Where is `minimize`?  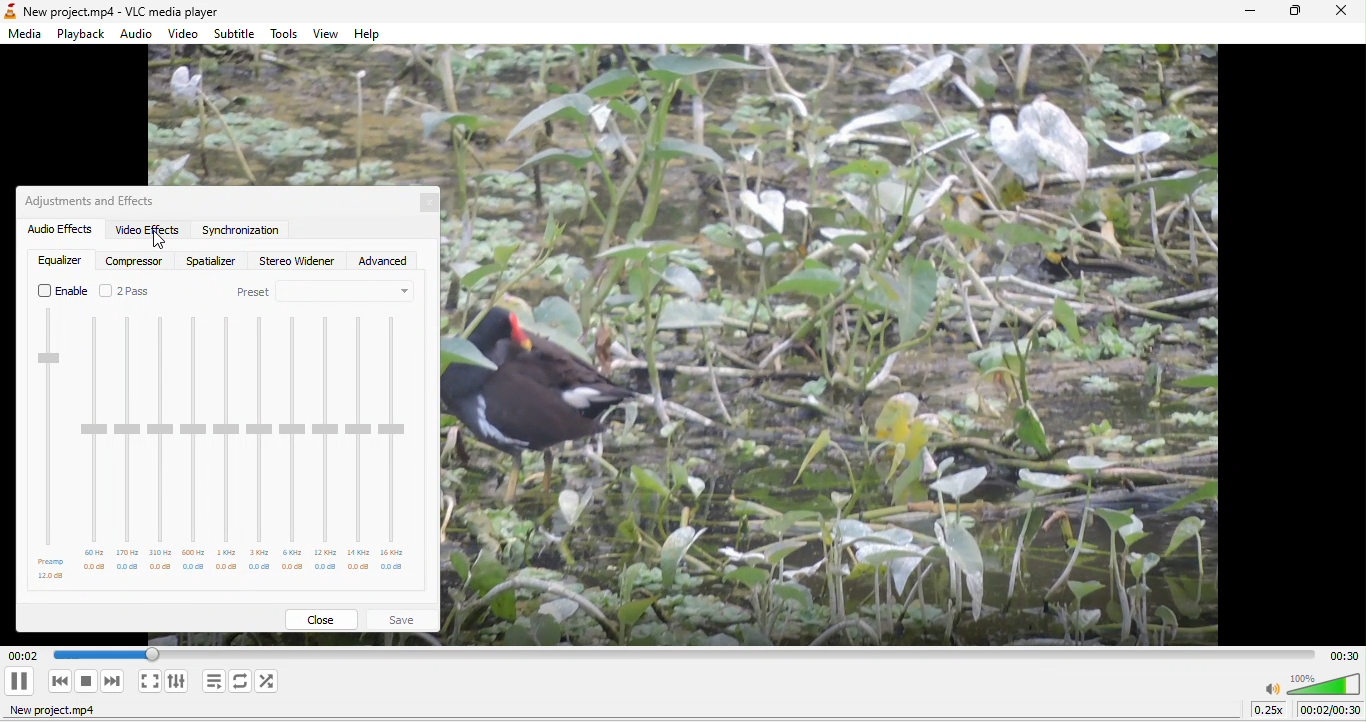 minimize is located at coordinates (1250, 12).